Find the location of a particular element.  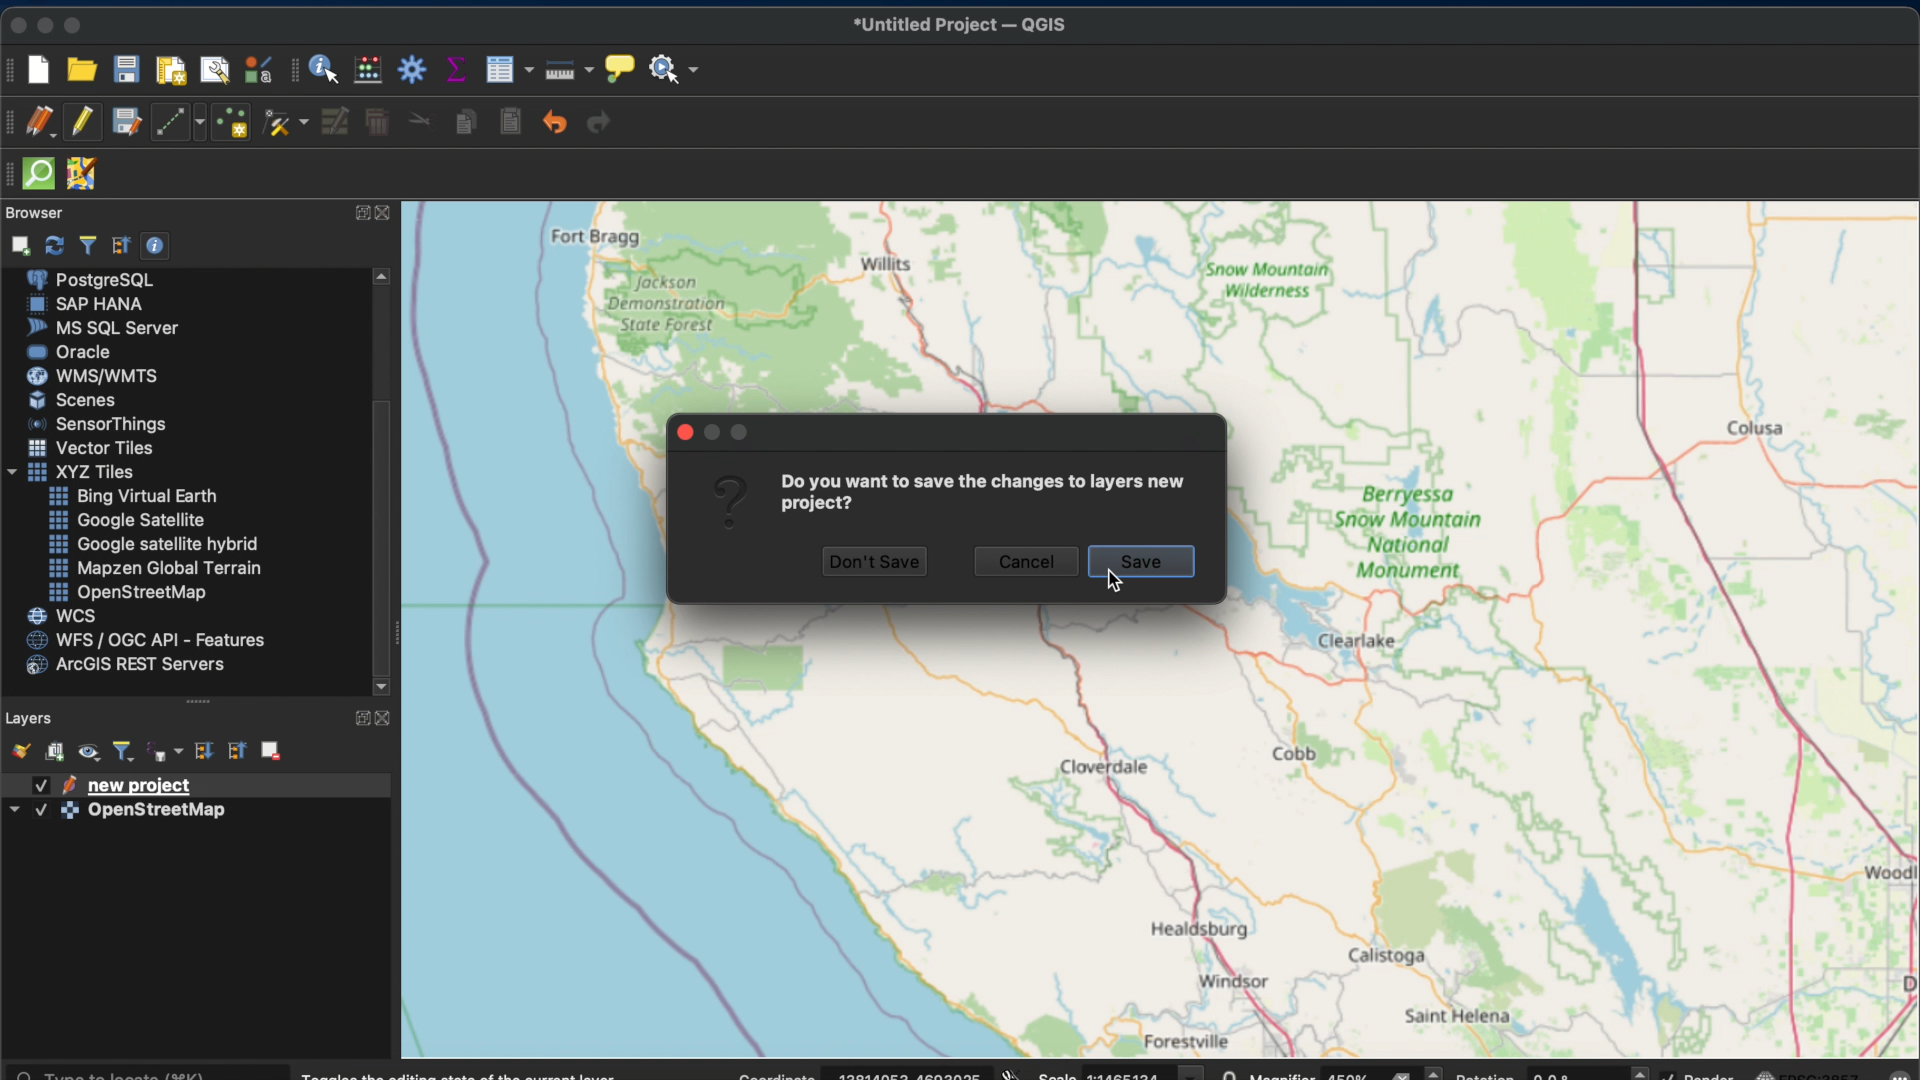

toolbox is located at coordinates (411, 67).